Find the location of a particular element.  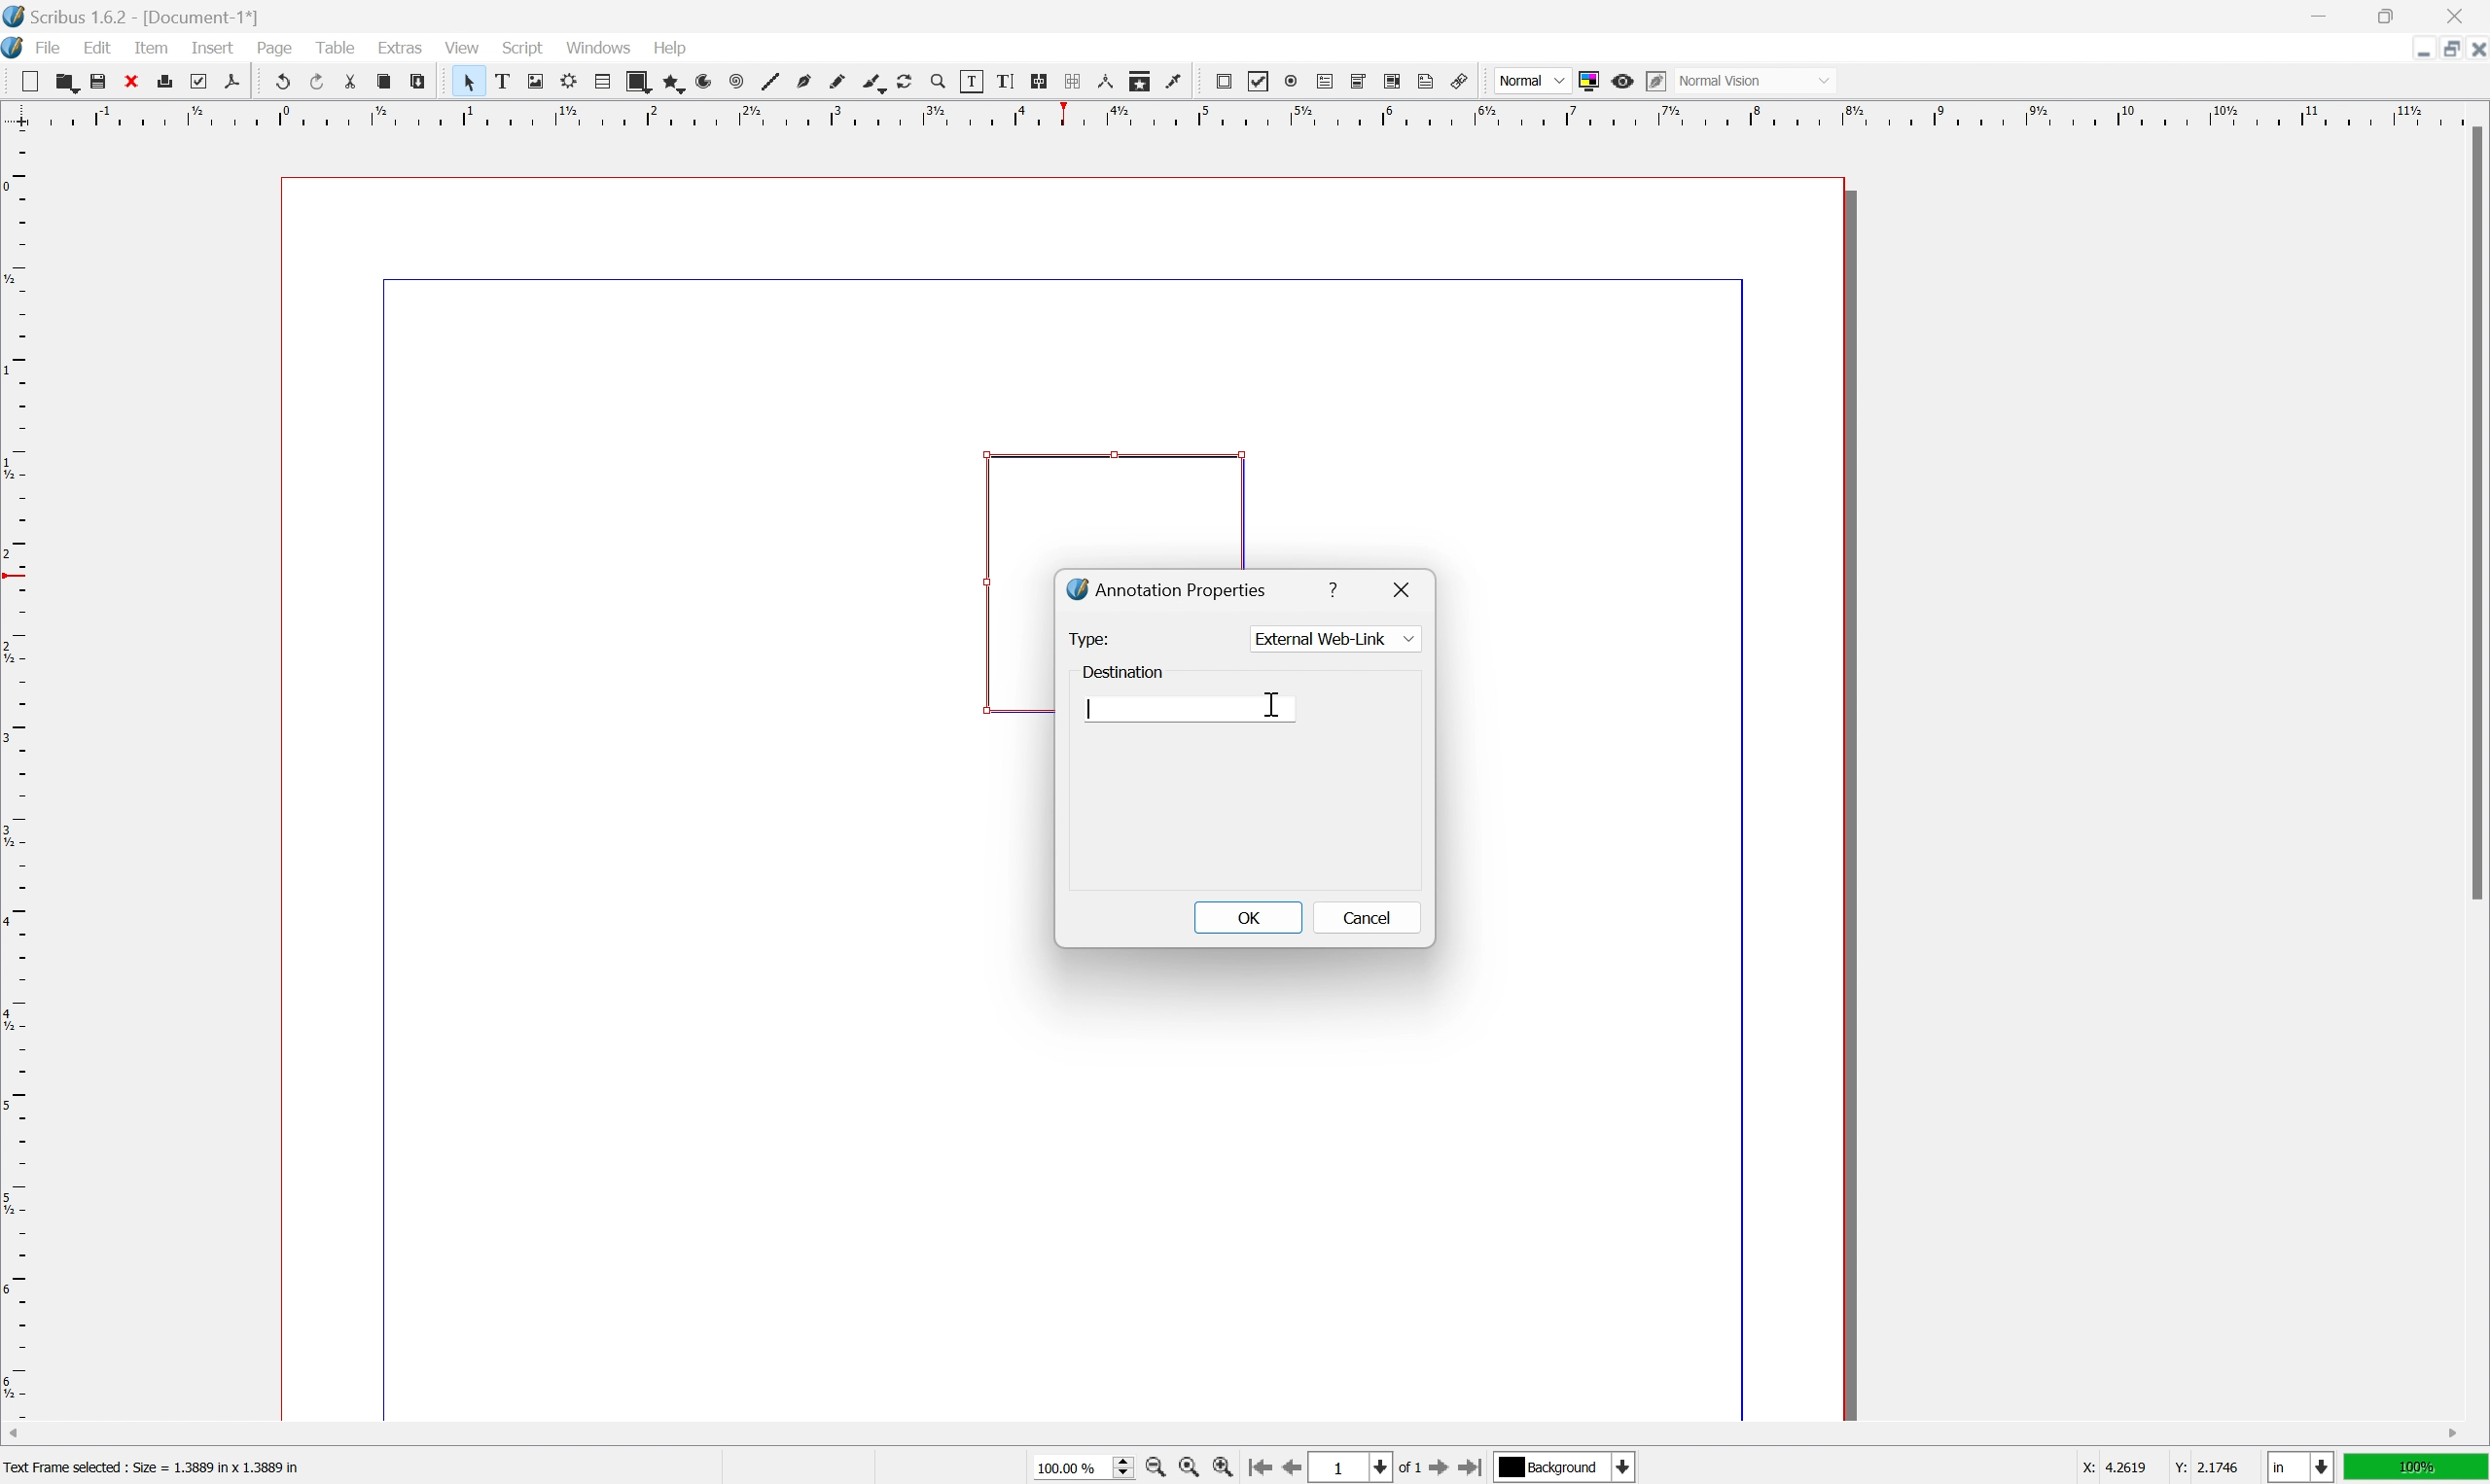

close is located at coordinates (2456, 16).